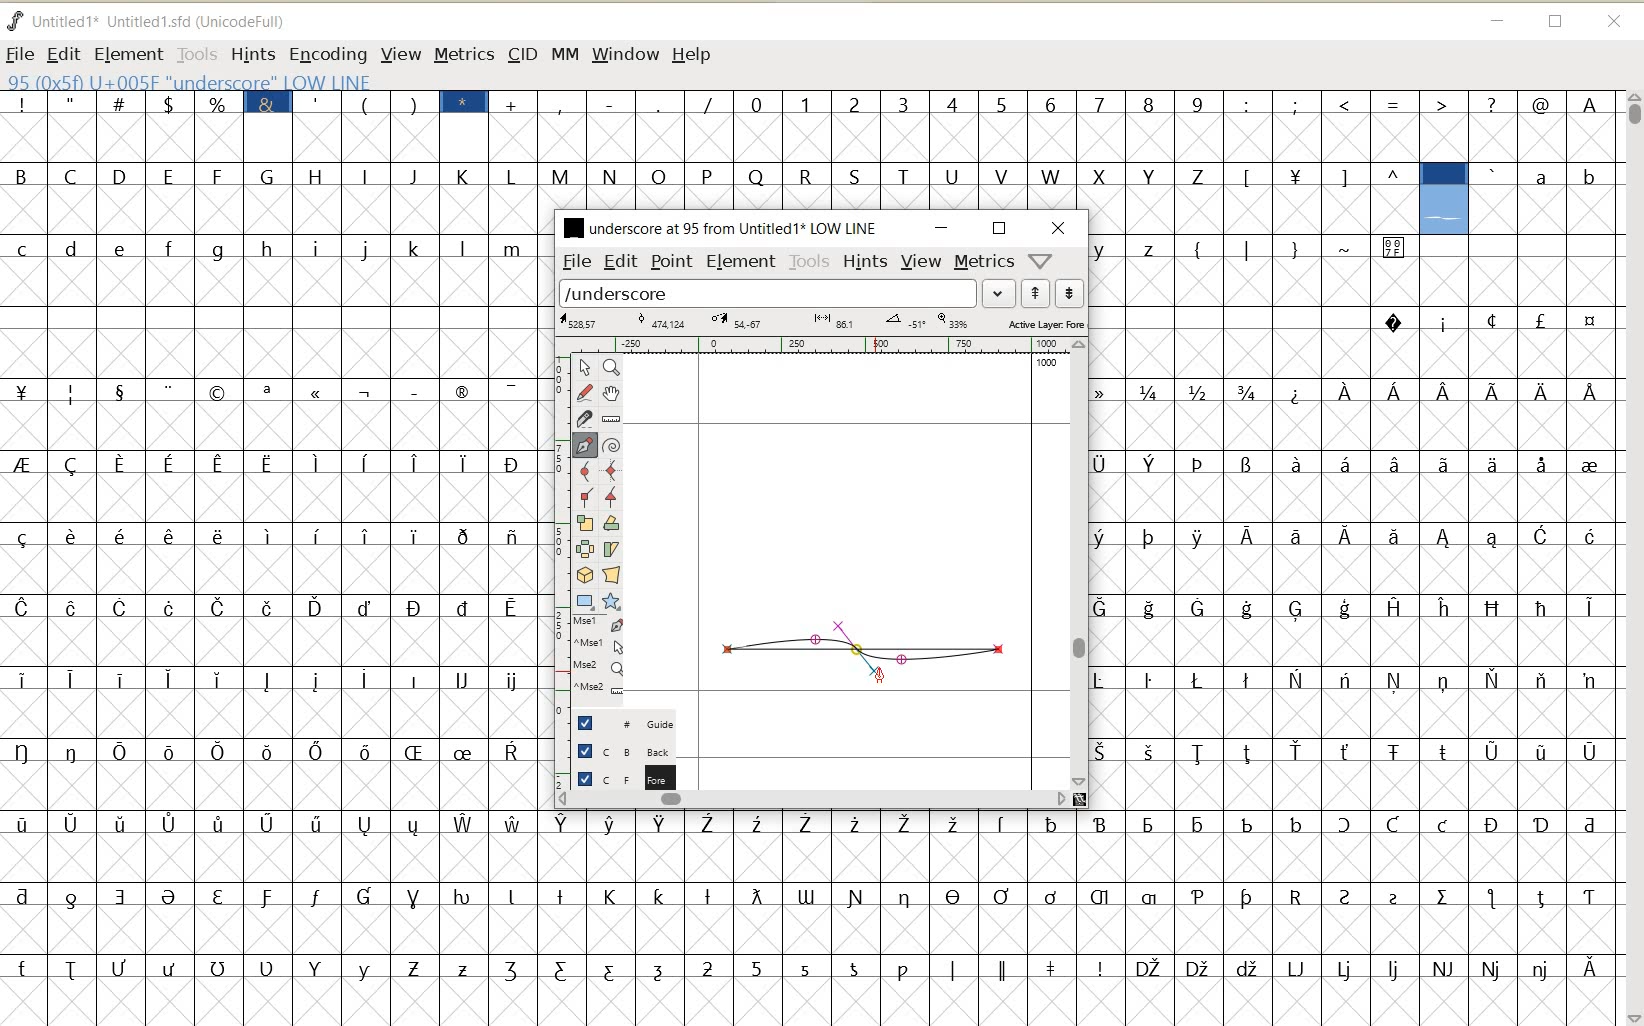 This screenshot has width=1644, height=1026. What do you see at coordinates (1549, 197) in the screenshot?
I see `GLYPHY CHARACTERS` at bounding box center [1549, 197].